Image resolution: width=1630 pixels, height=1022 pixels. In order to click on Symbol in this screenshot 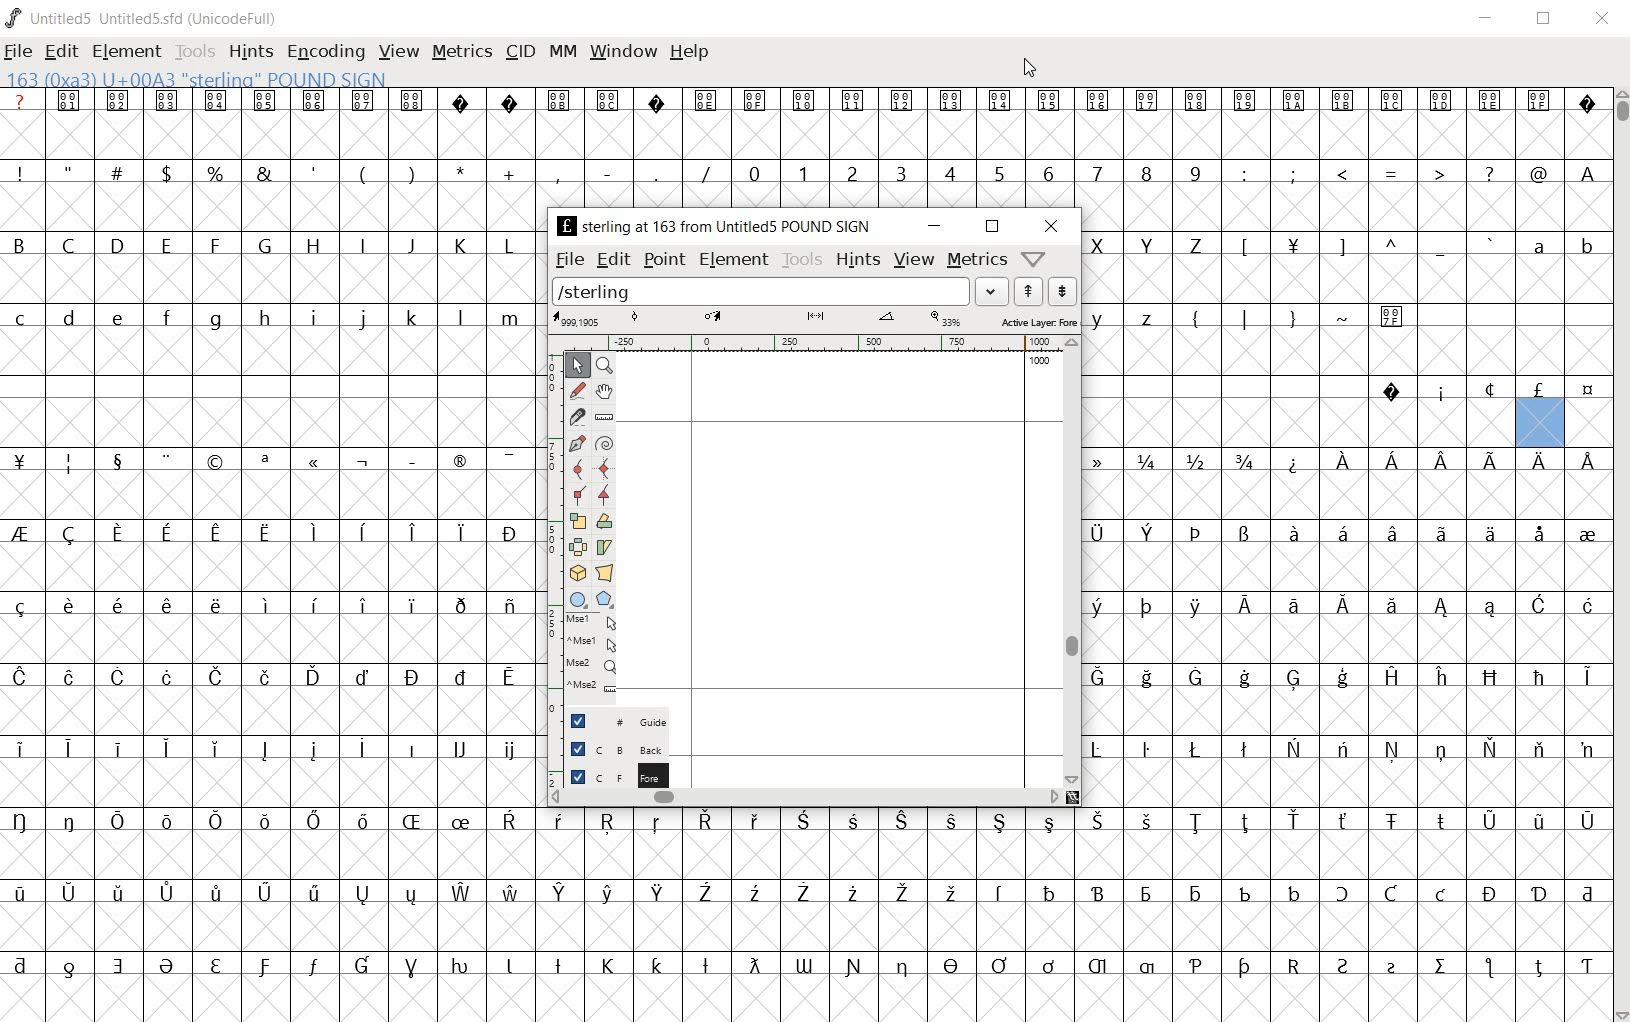, I will do `click(1244, 535)`.